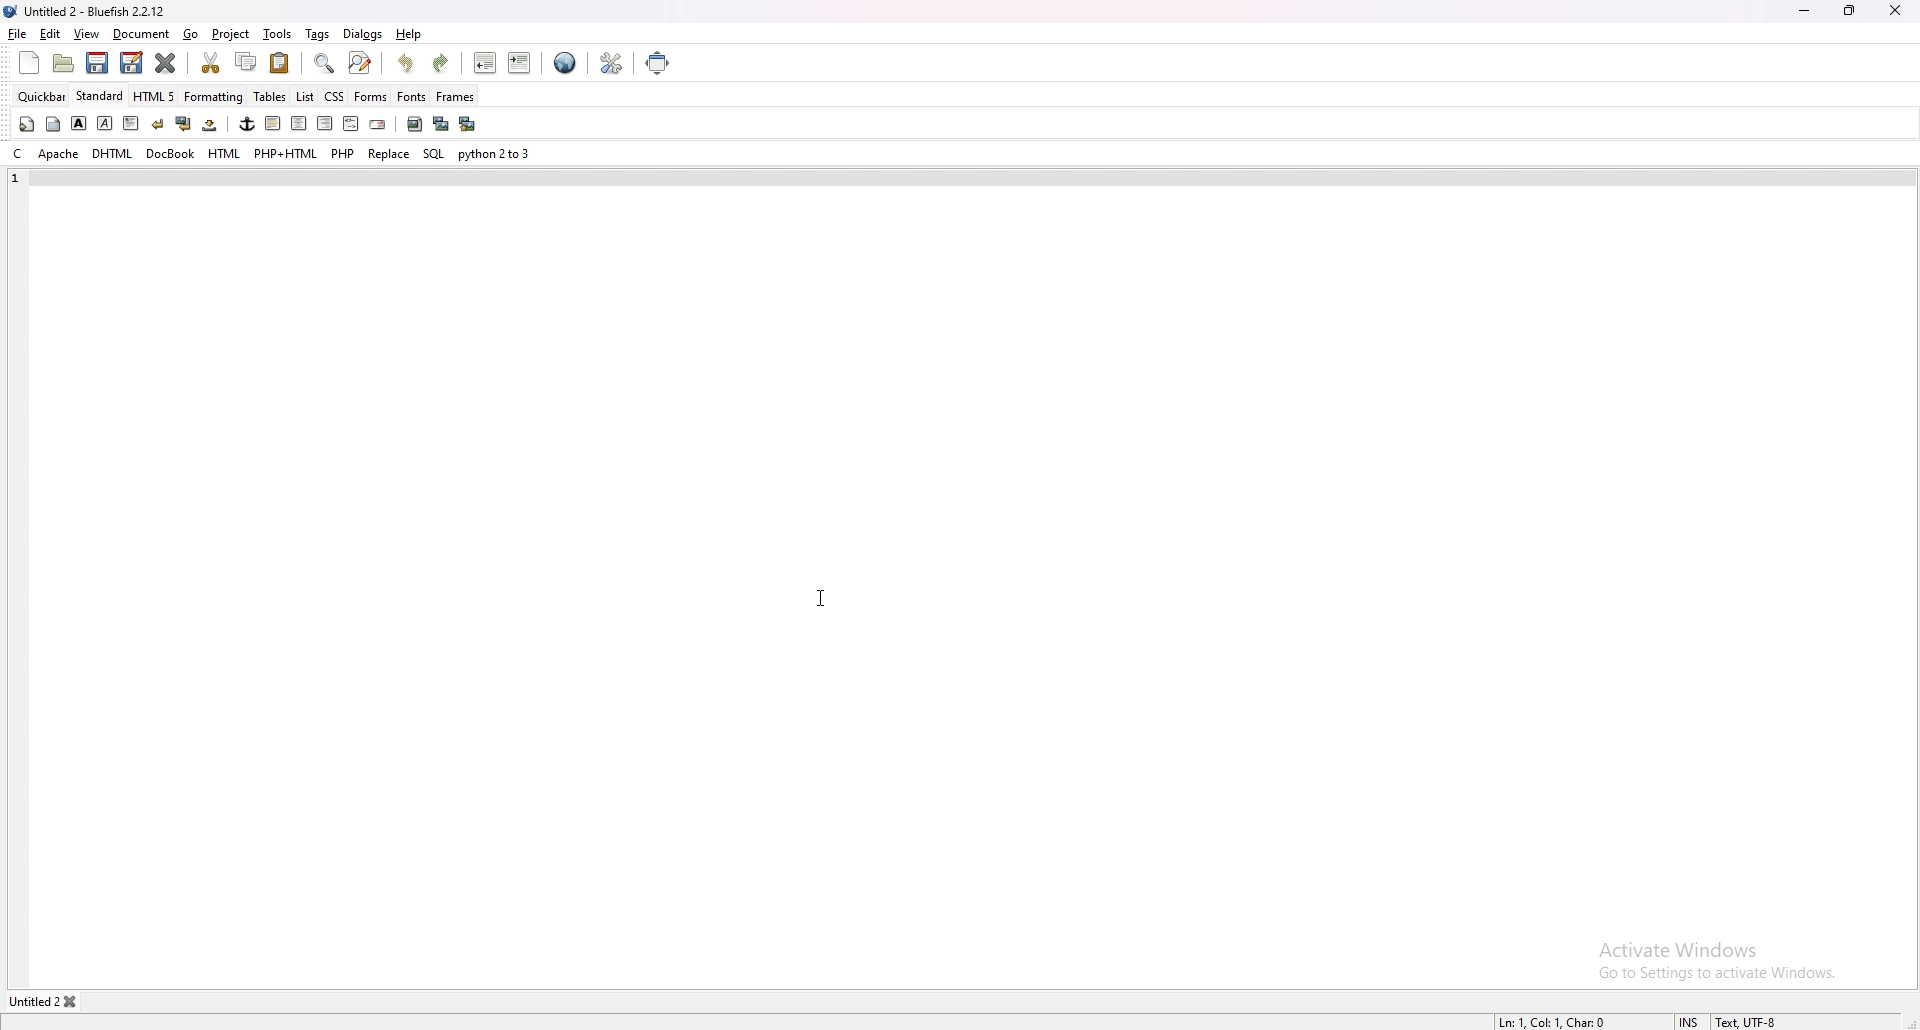 This screenshot has height=1030, width=1920. What do you see at coordinates (441, 61) in the screenshot?
I see `redo` at bounding box center [441, 61].